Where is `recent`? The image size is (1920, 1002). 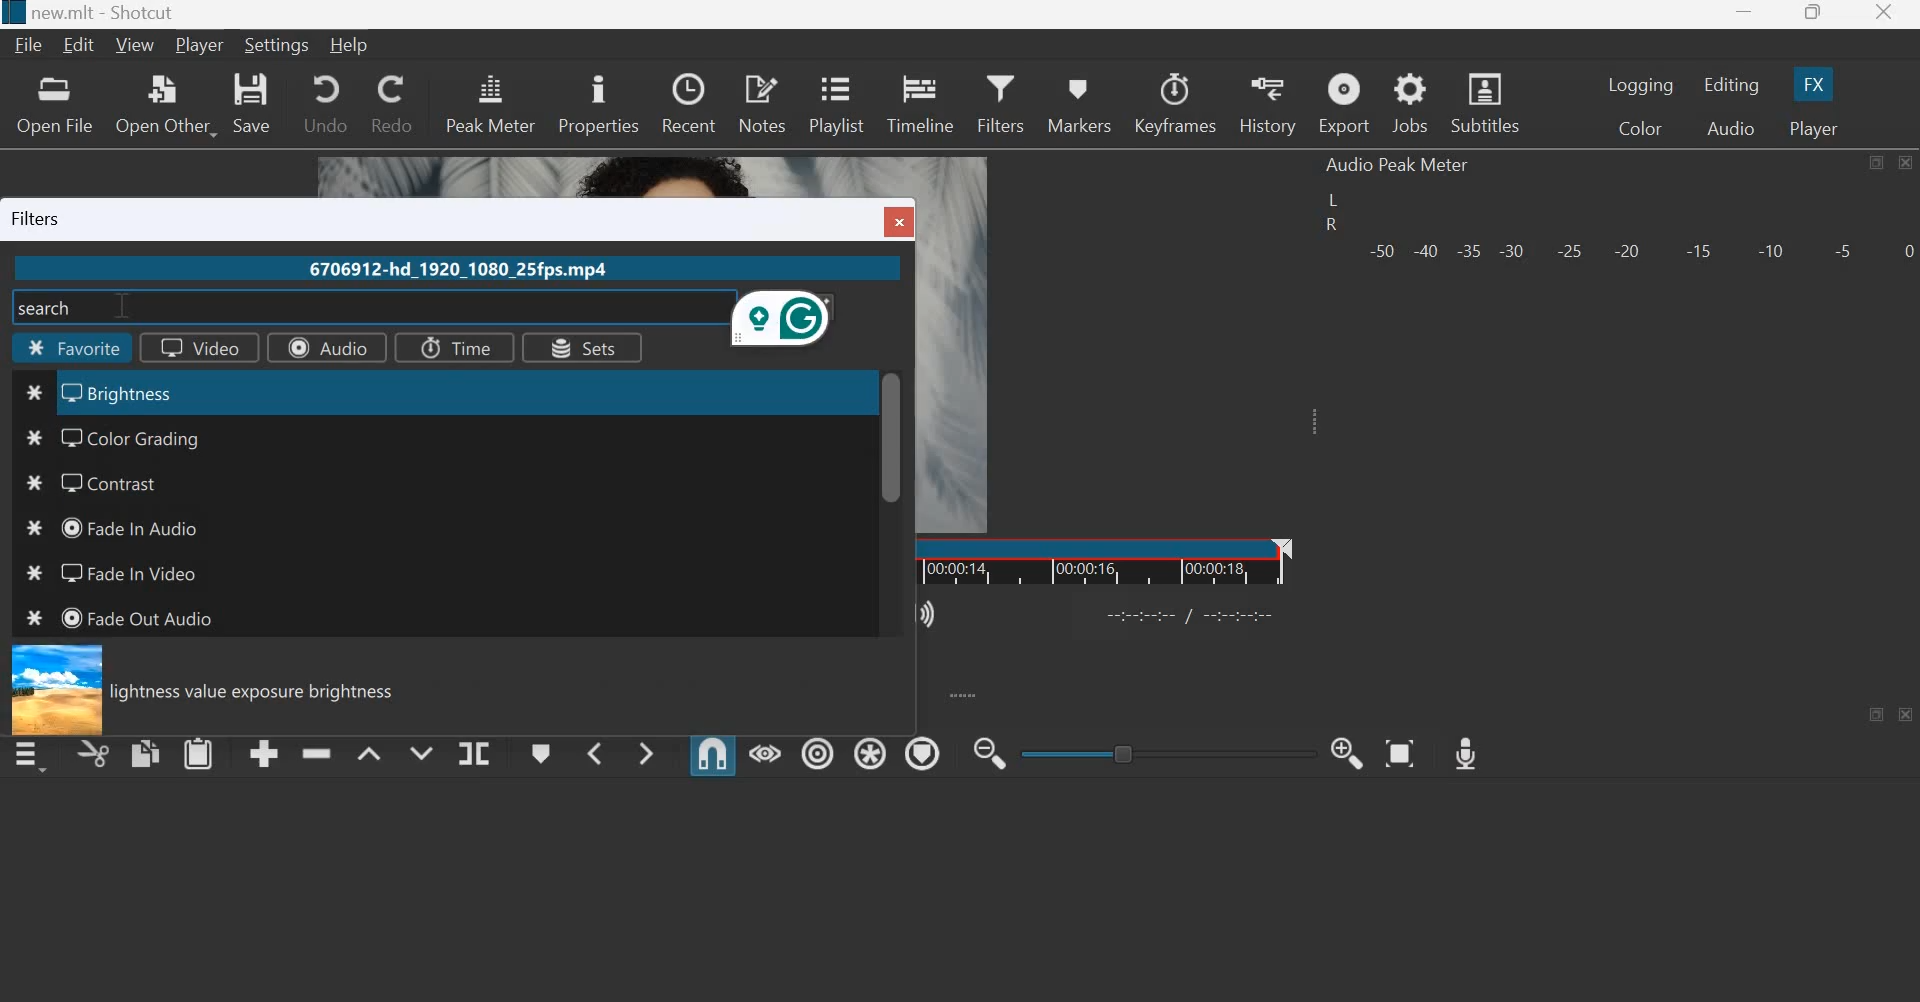 recent is located at coordinates (688, 100).